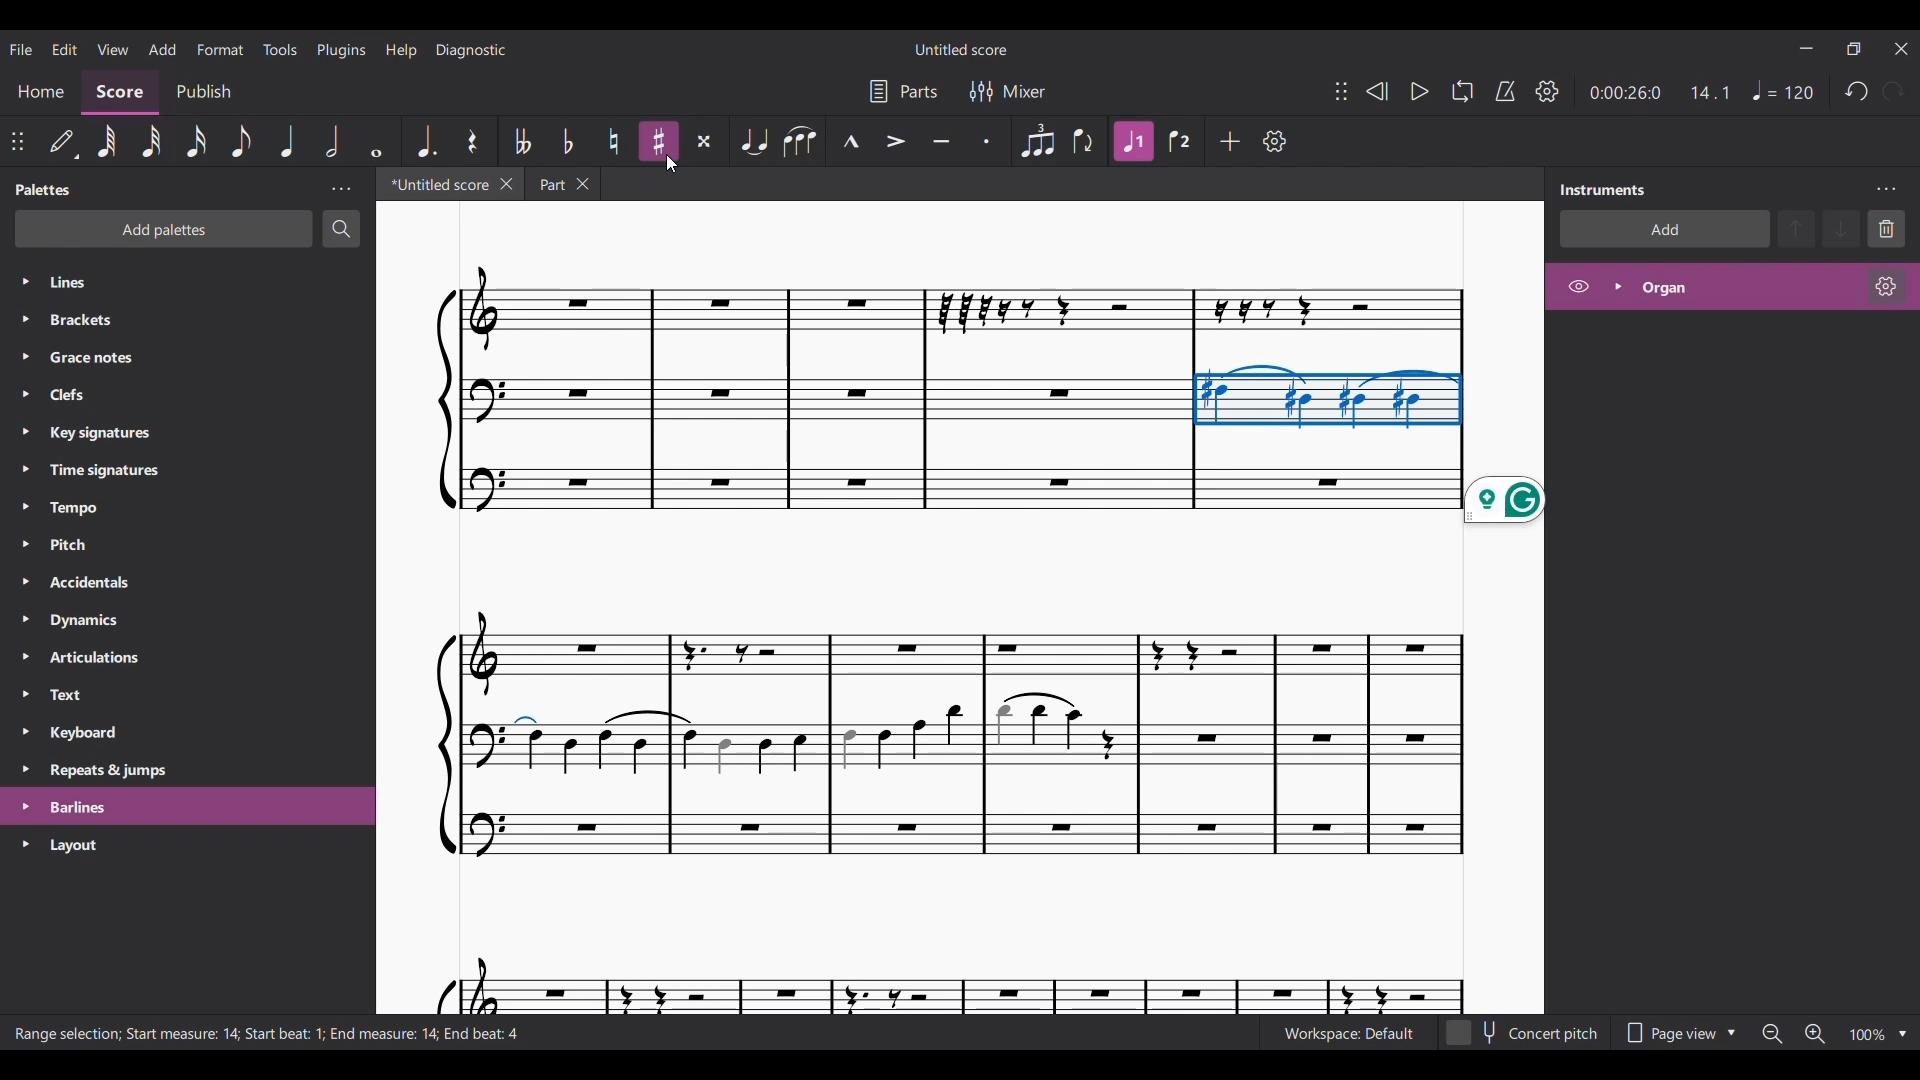  I want to click on Slur, so click(800, 142).